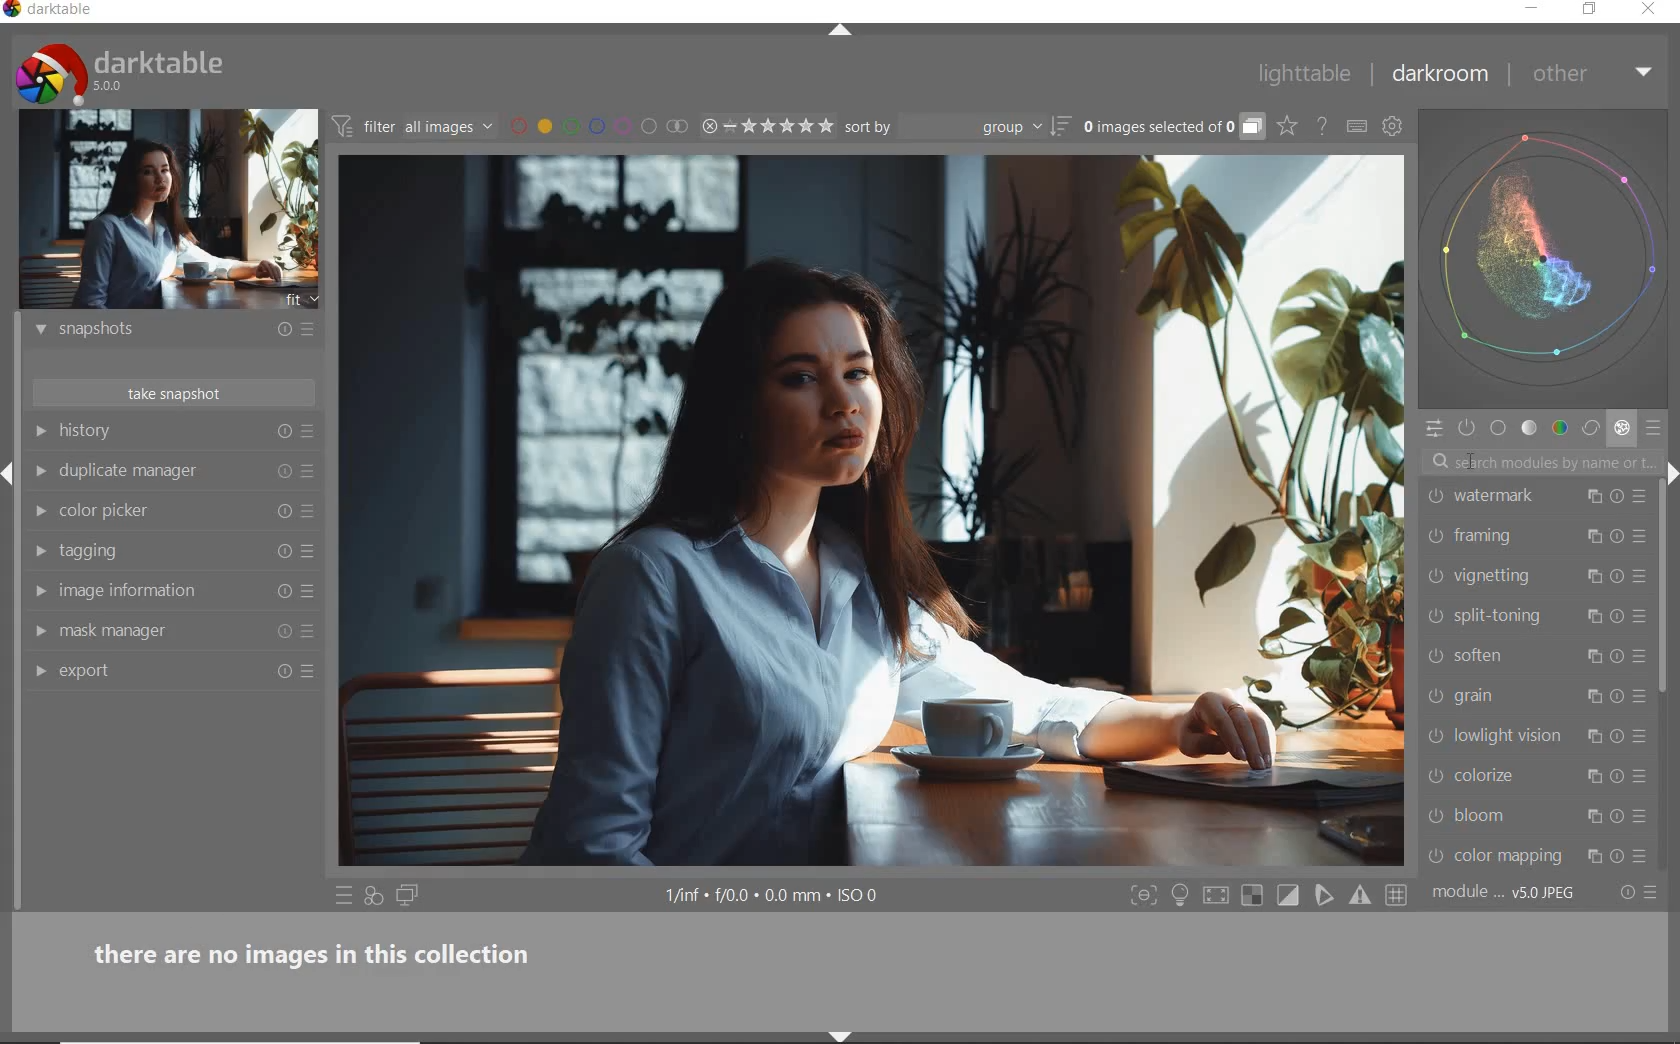 This screenshot has height=1044, width=1680. Describe the element at coordinates (1398, 894) in the screenshot. I see `Toggle guide lines` at that location.